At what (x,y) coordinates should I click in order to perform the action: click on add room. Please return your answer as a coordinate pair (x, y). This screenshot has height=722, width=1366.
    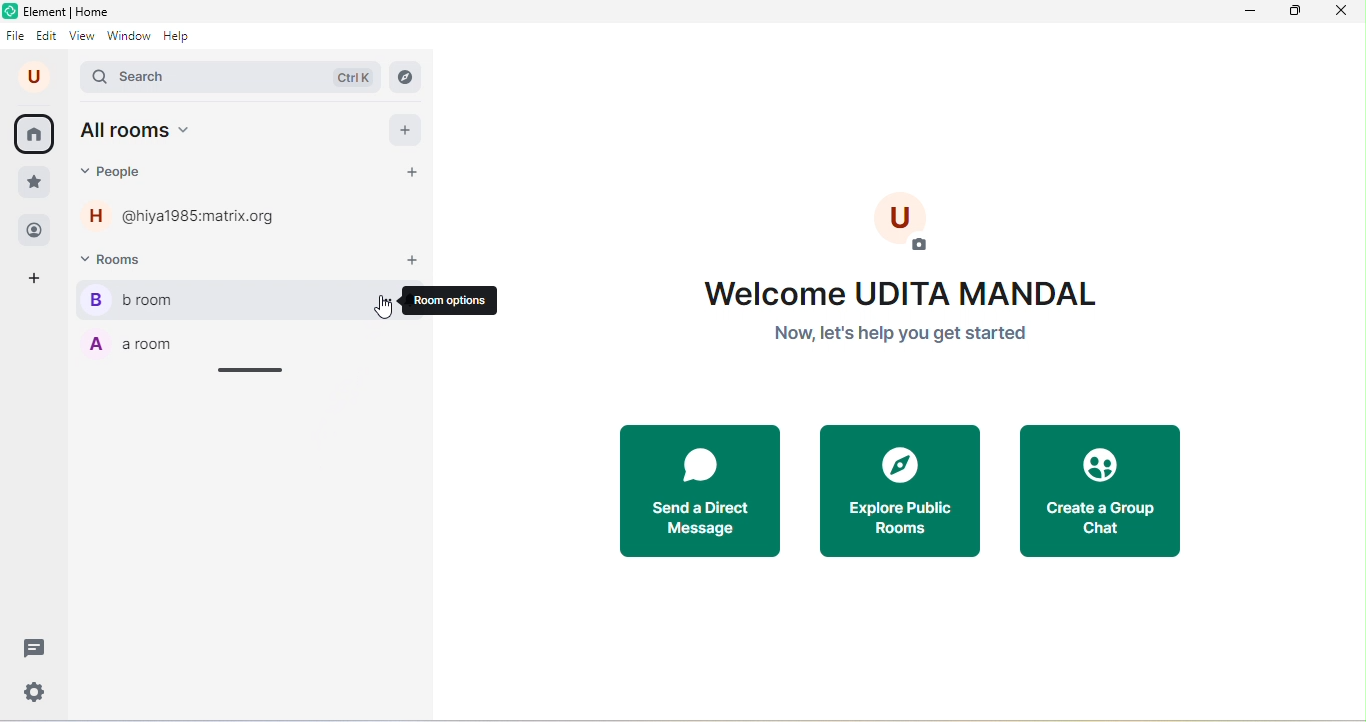
    Looking at the image, I should click on (415, 260).